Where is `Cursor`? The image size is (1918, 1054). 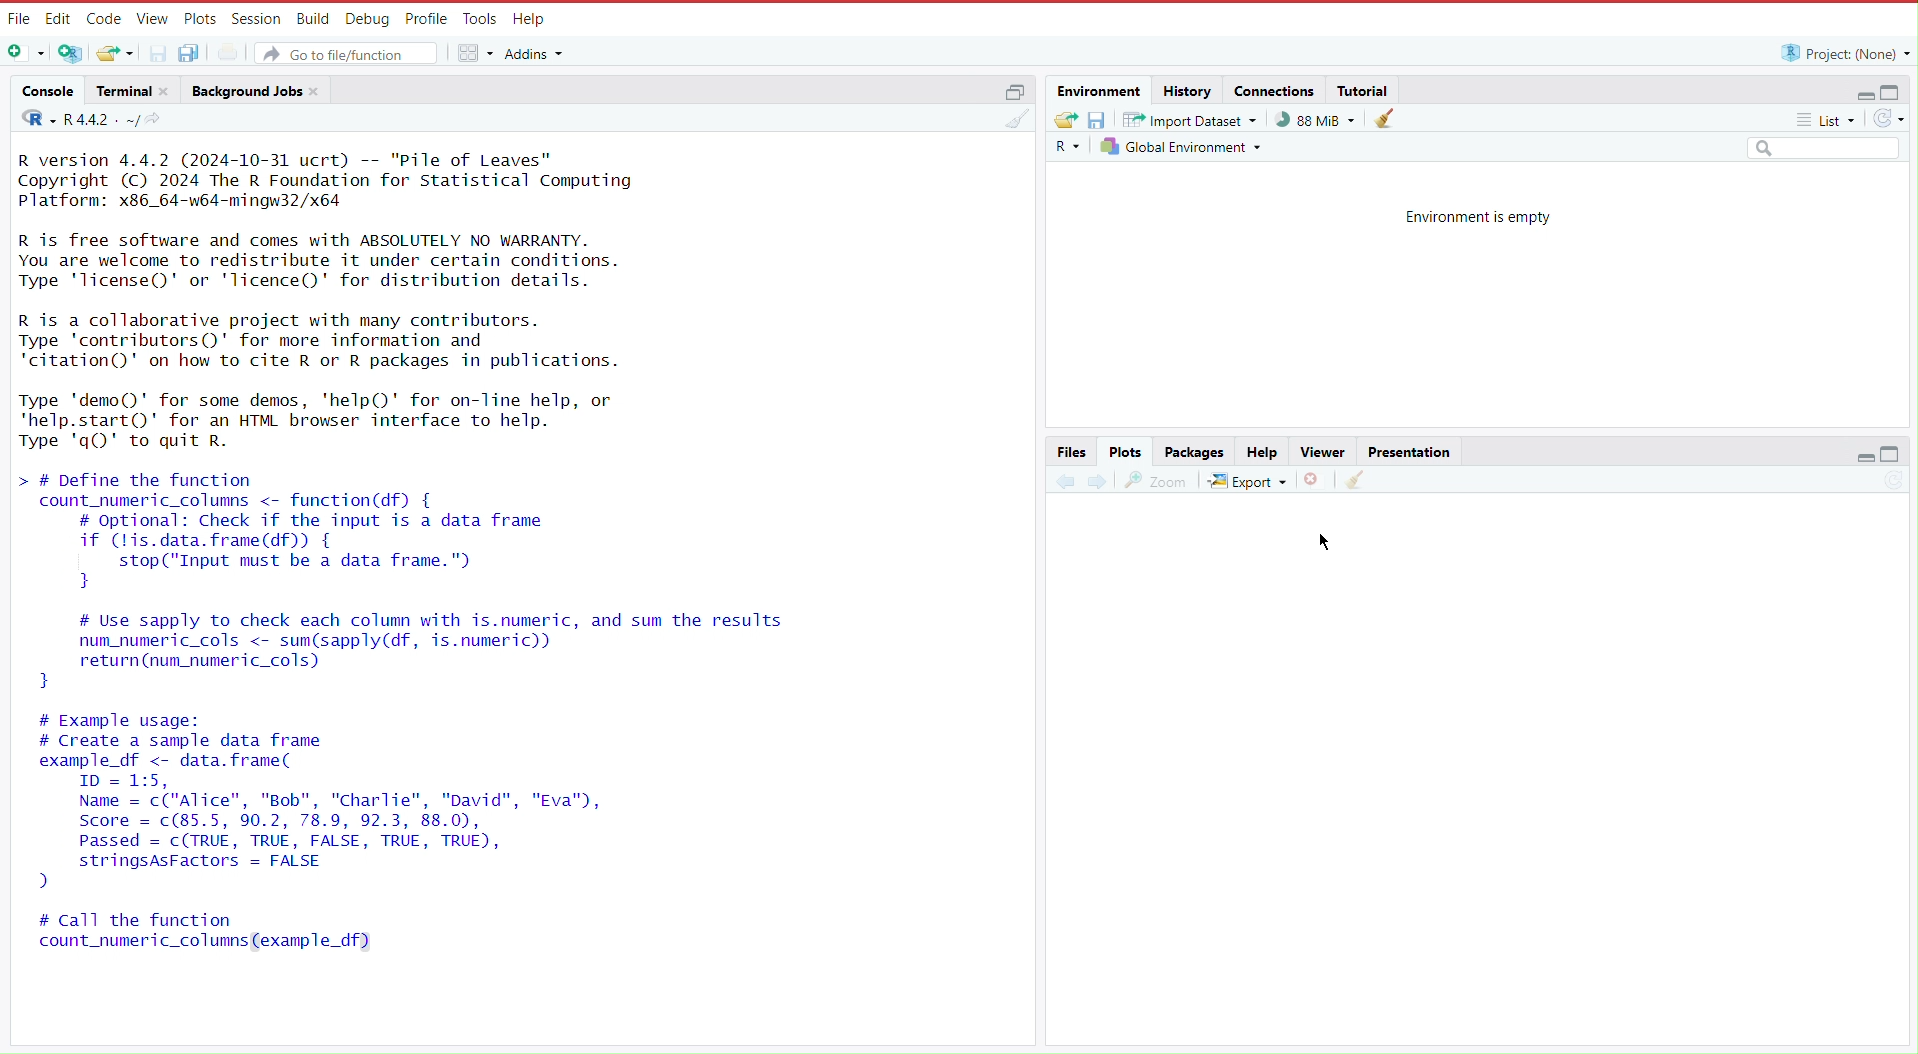 Cursor is located at coordinates (1331, 539).